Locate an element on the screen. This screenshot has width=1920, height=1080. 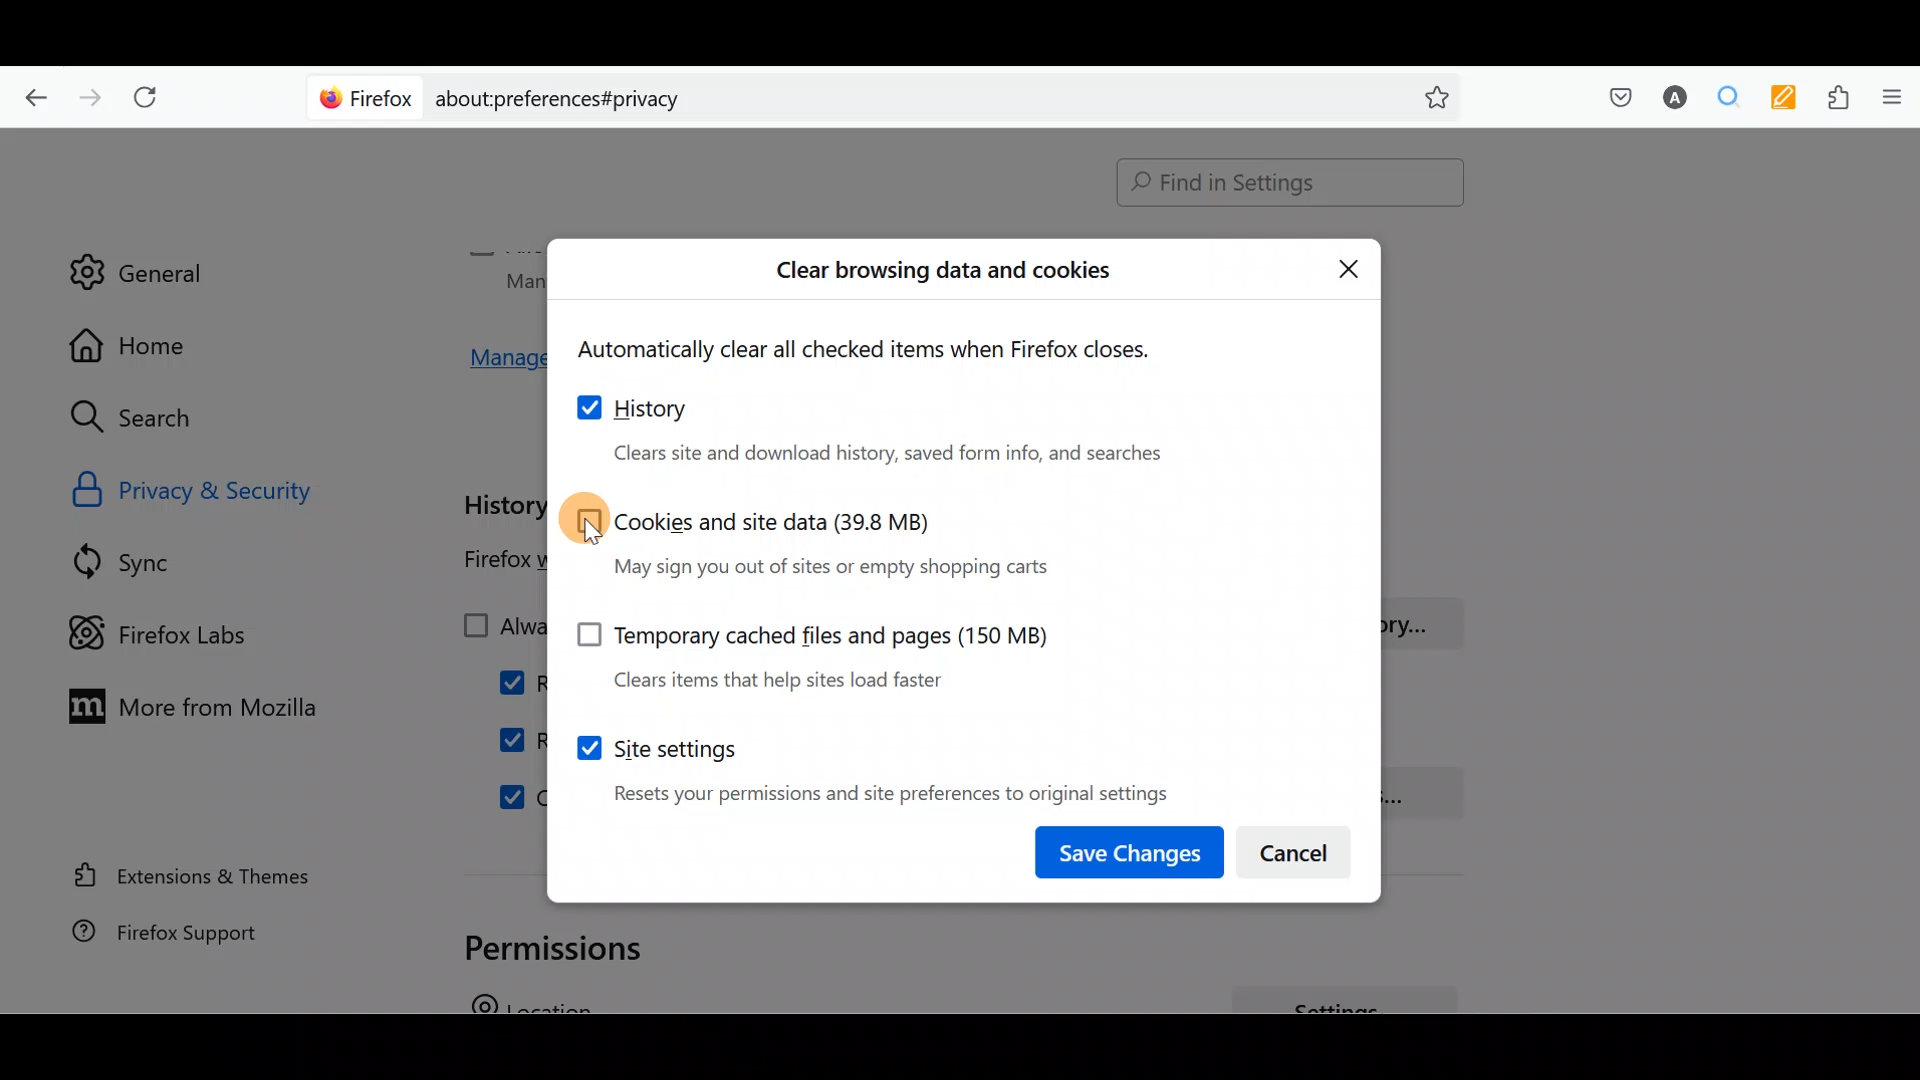
Close is located at coordinates (1349, 267).